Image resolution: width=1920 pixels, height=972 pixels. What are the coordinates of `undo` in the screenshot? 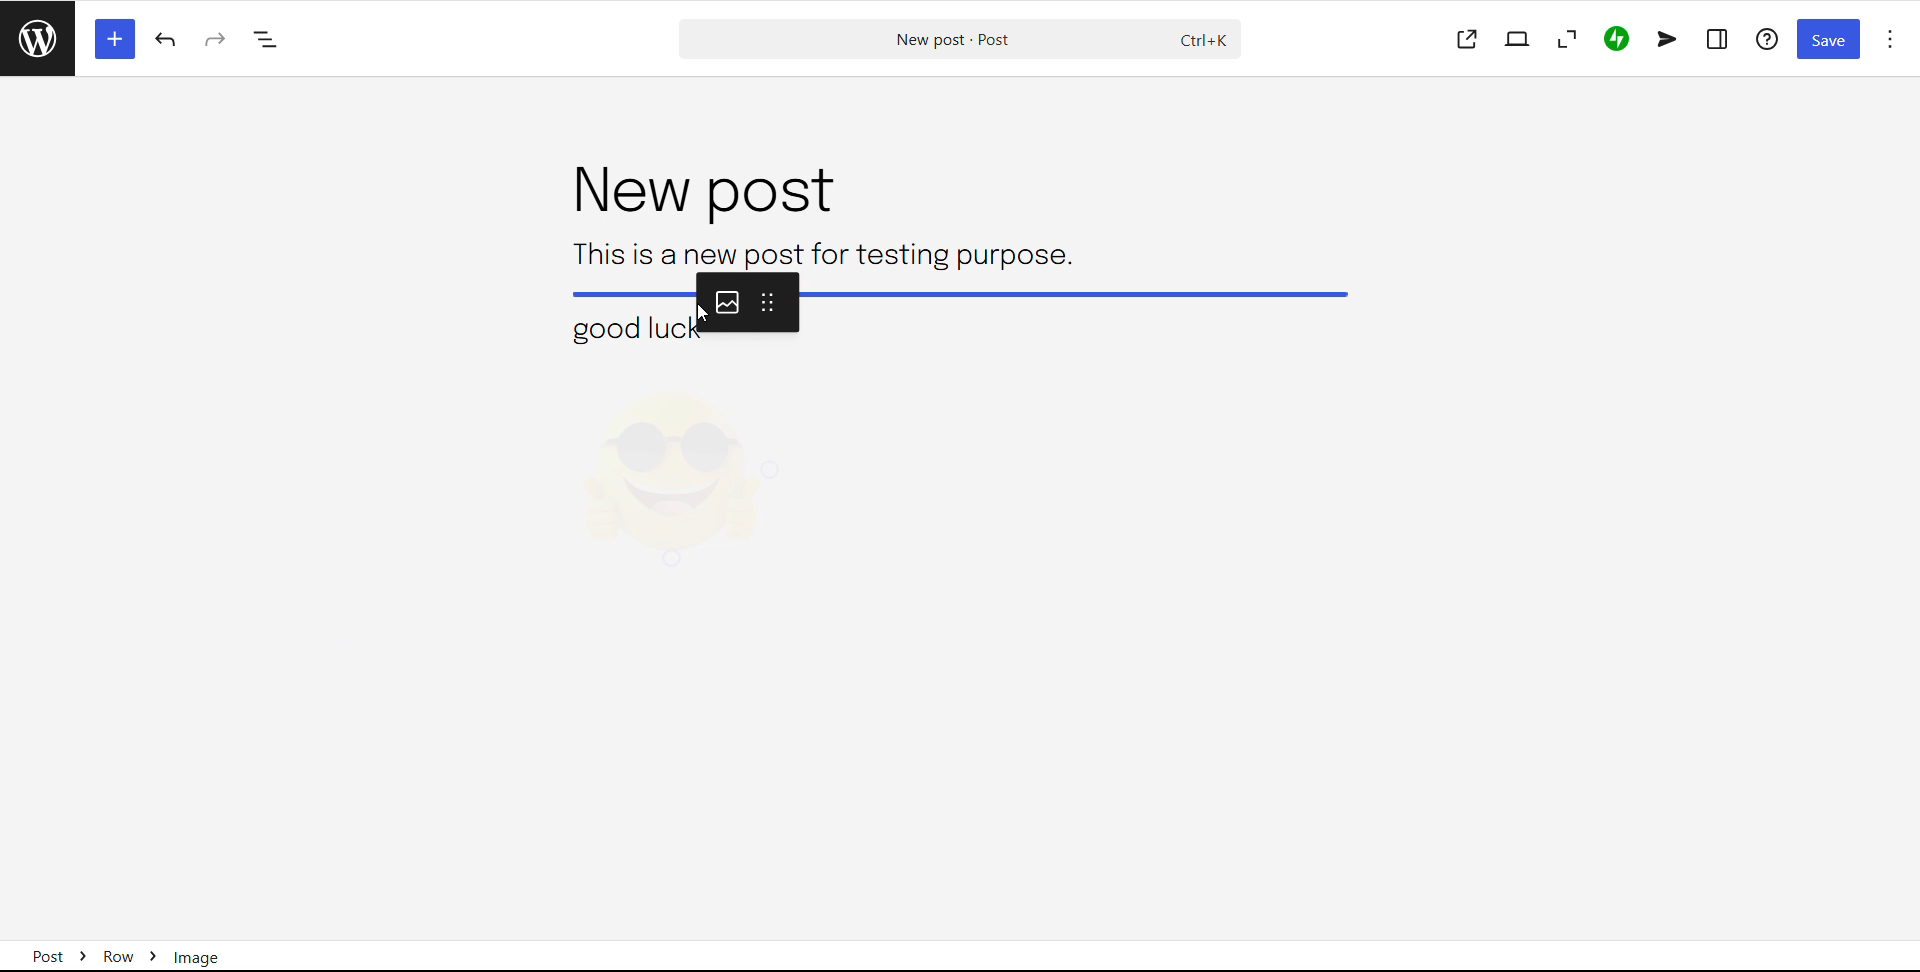 It's located at (168, 40).